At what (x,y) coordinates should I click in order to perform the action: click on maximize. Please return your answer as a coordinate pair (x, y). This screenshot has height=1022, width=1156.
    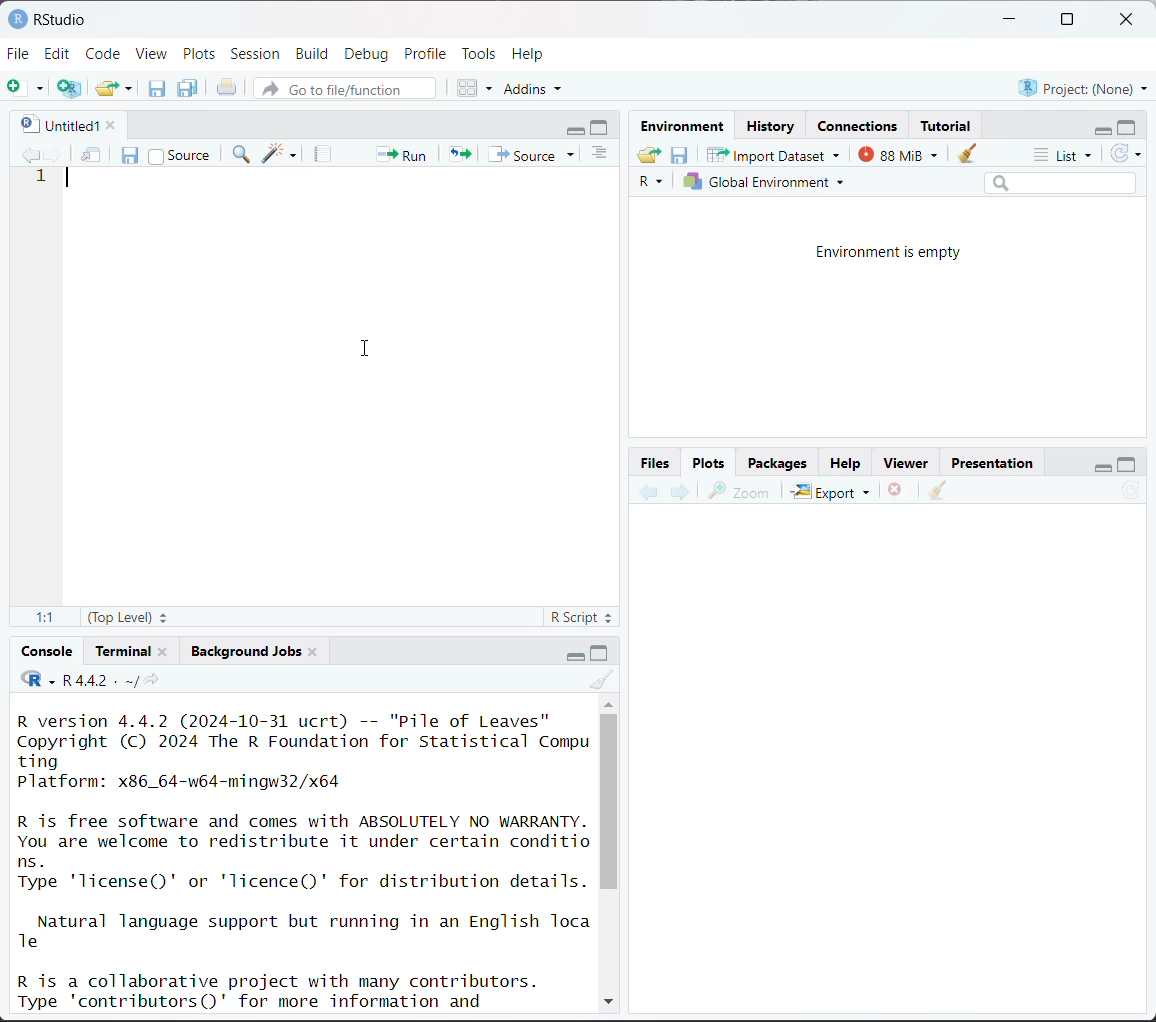
    Looking at the image, I should click on (1127, 463).